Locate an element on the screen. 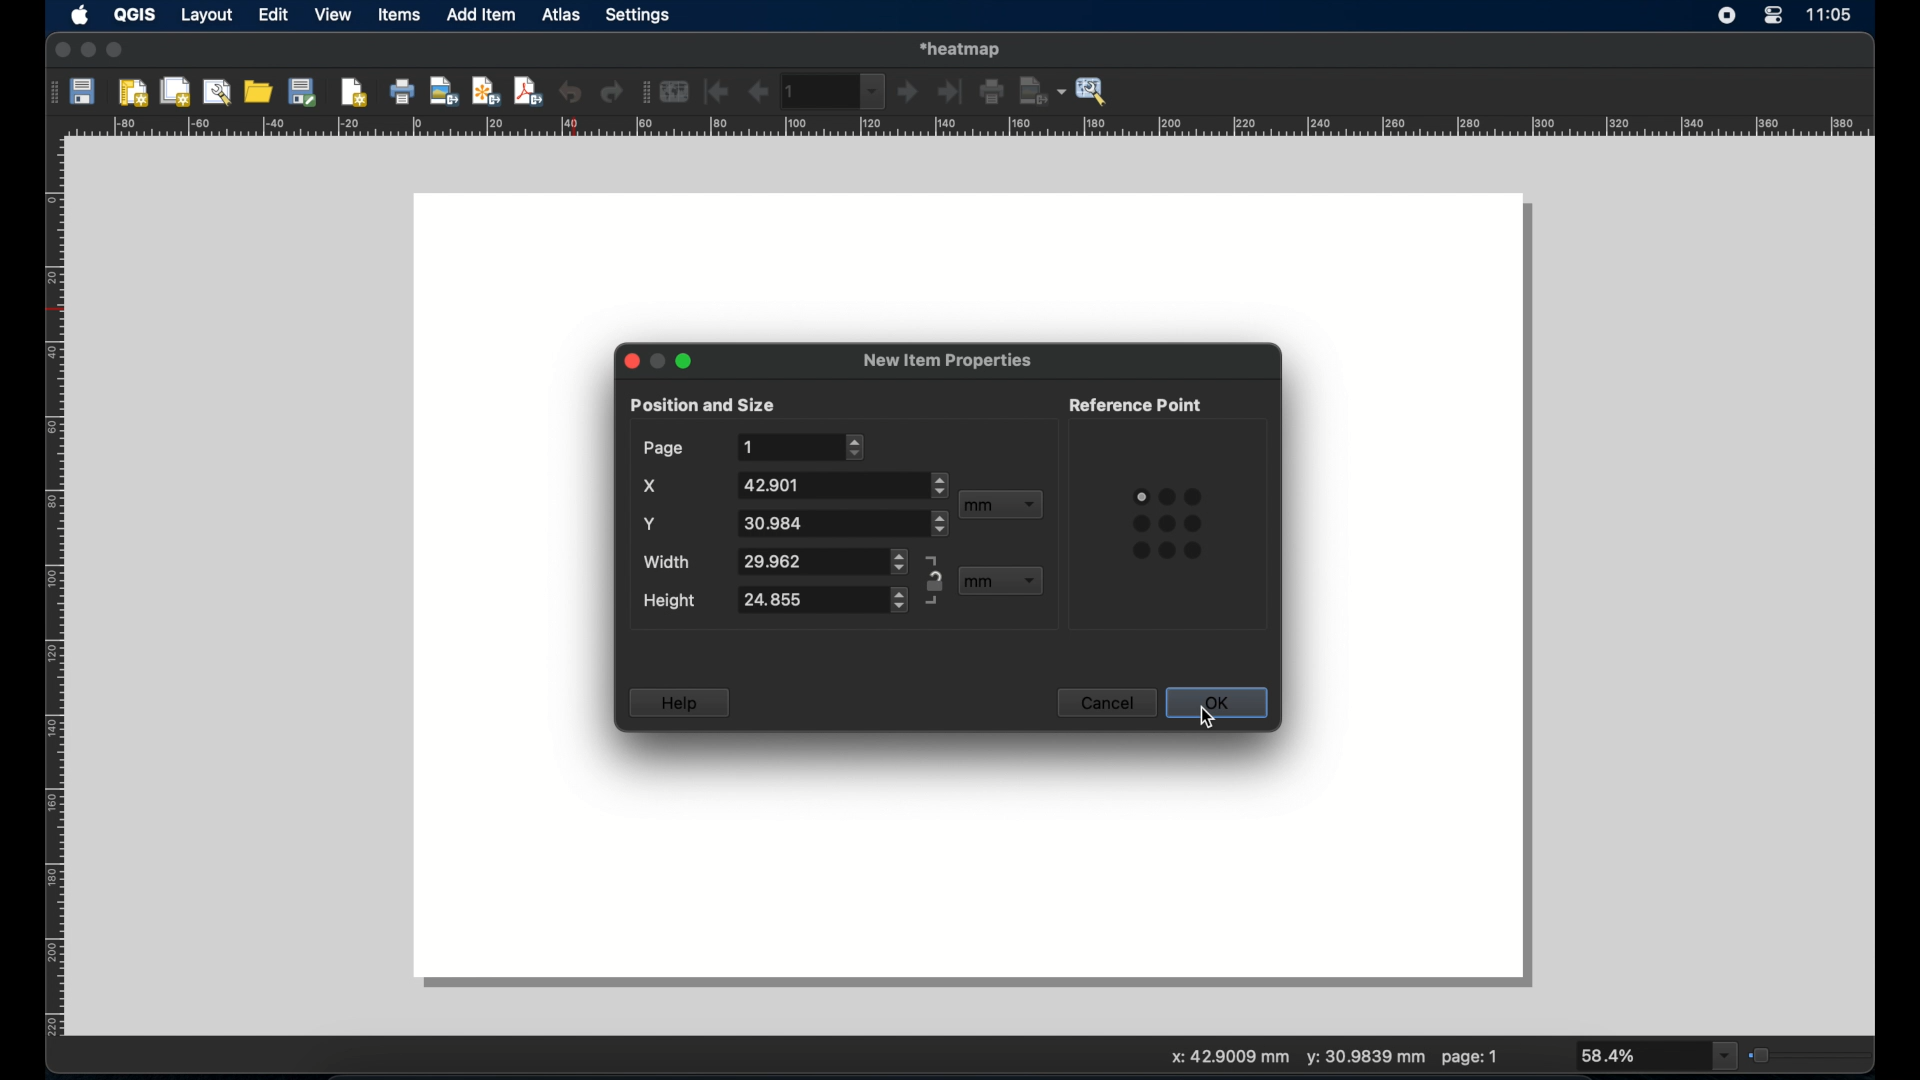 The width and height of the screenshot is (1920, 1080). QGIS is located at coordinates (137, 15).